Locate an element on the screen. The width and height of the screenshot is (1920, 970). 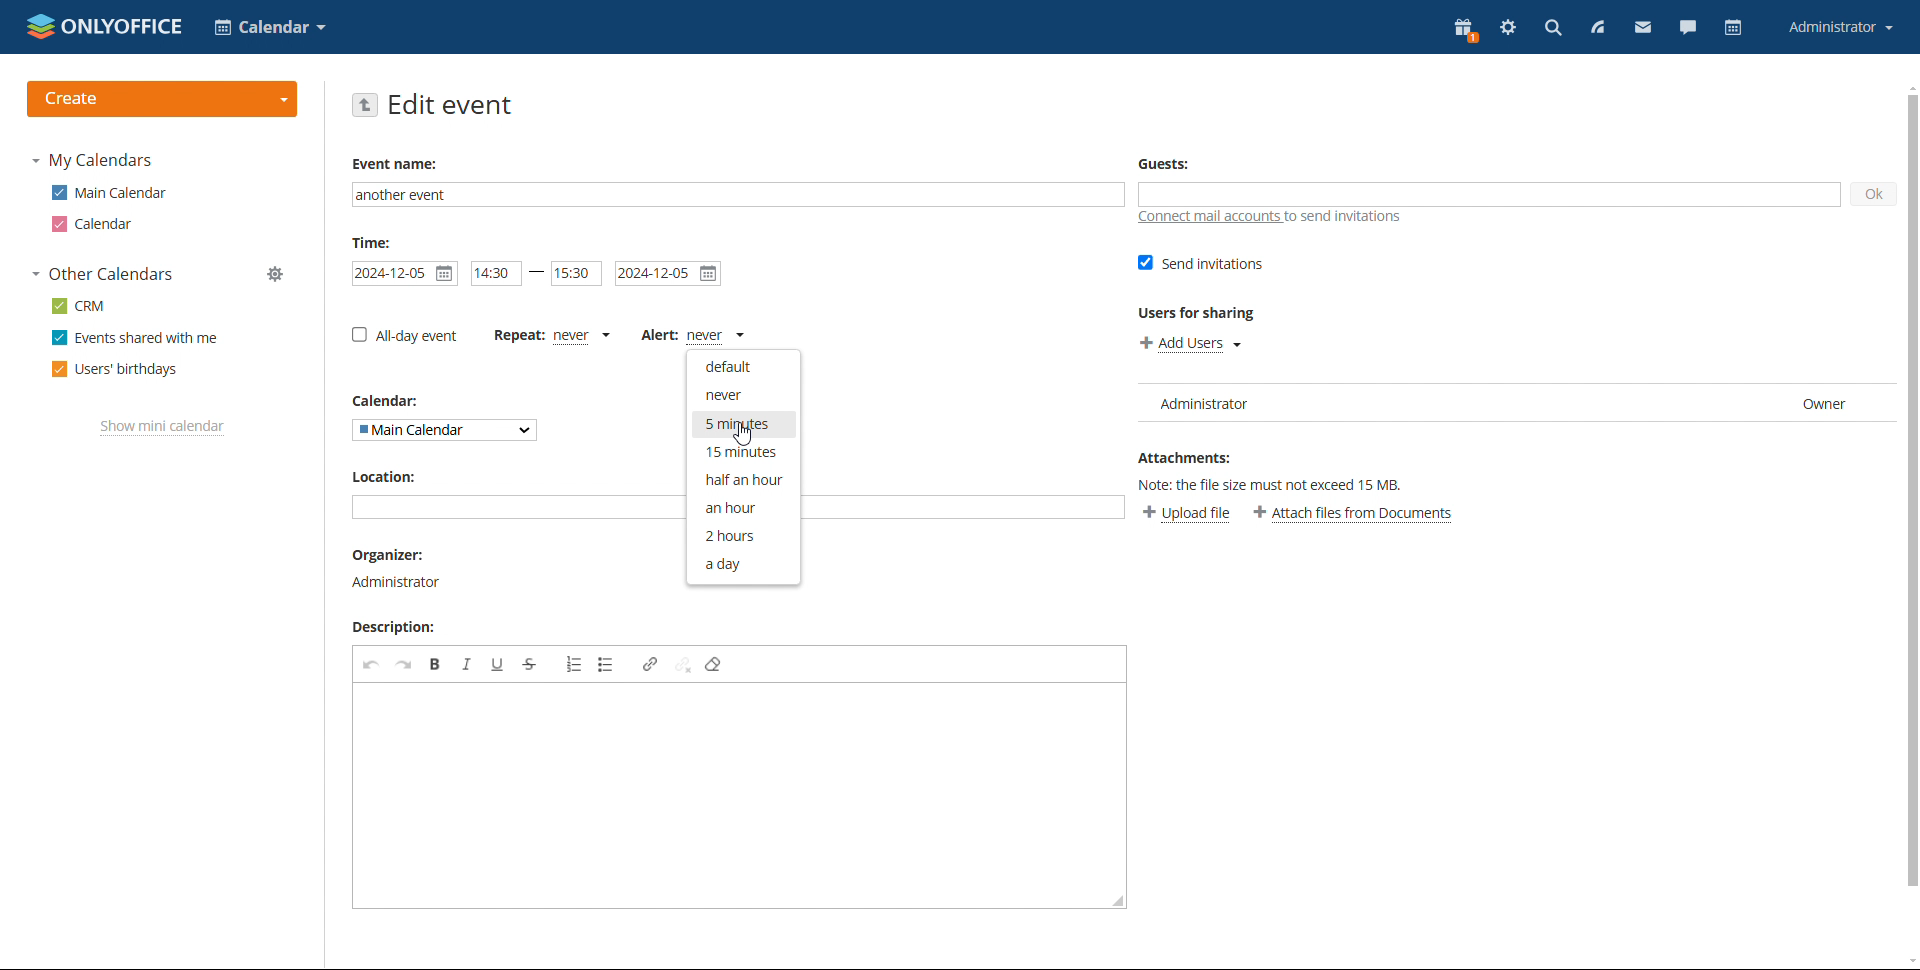
crm is located at coordinates (77, 306).